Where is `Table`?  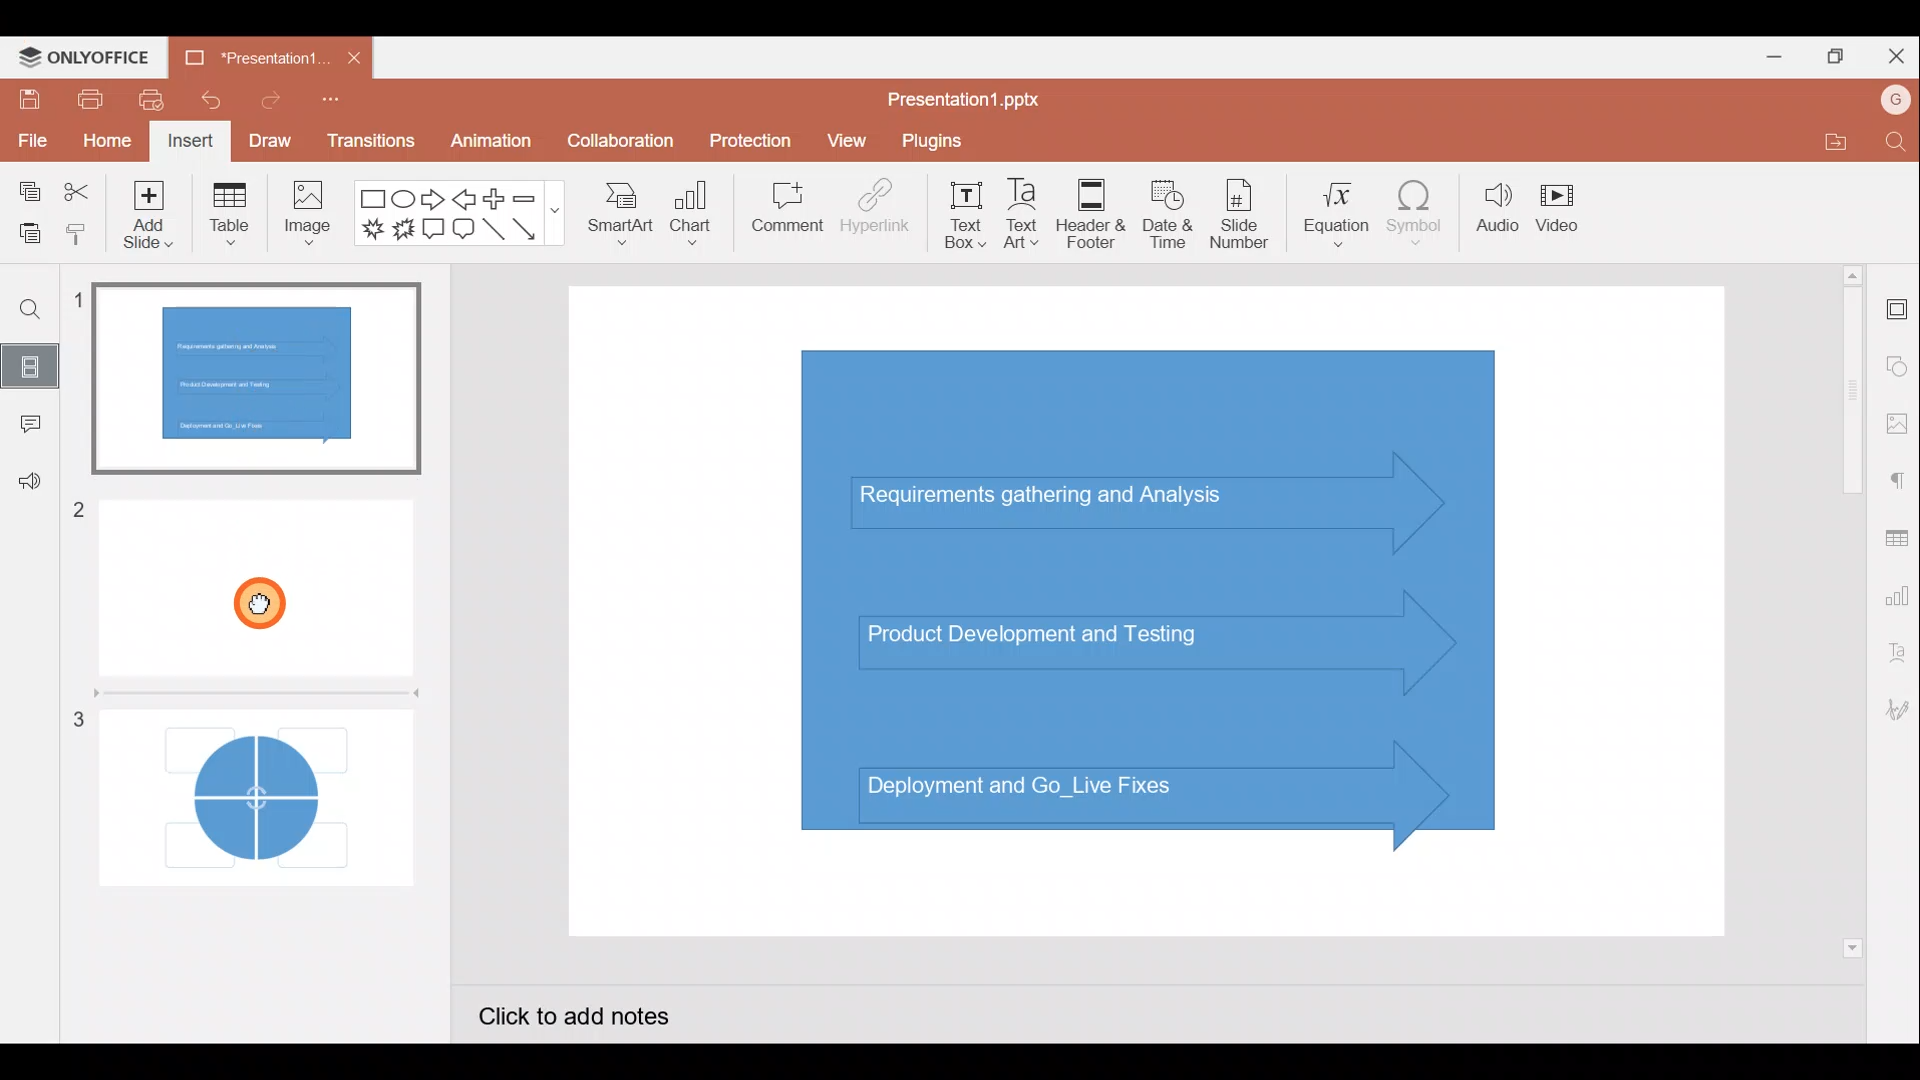
Table is located at coordinates (229, 218).